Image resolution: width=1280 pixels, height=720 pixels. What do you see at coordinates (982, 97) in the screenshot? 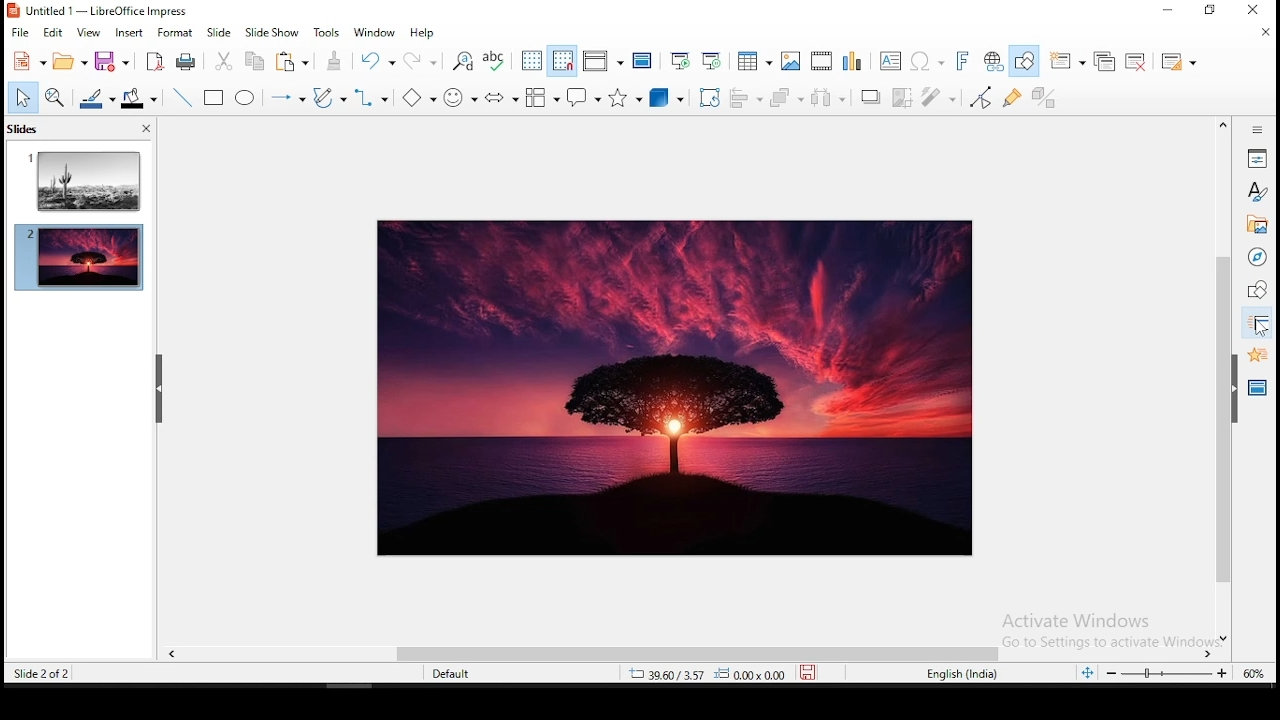
I see `toggle point edit mode` at bounding box center [982, 97].